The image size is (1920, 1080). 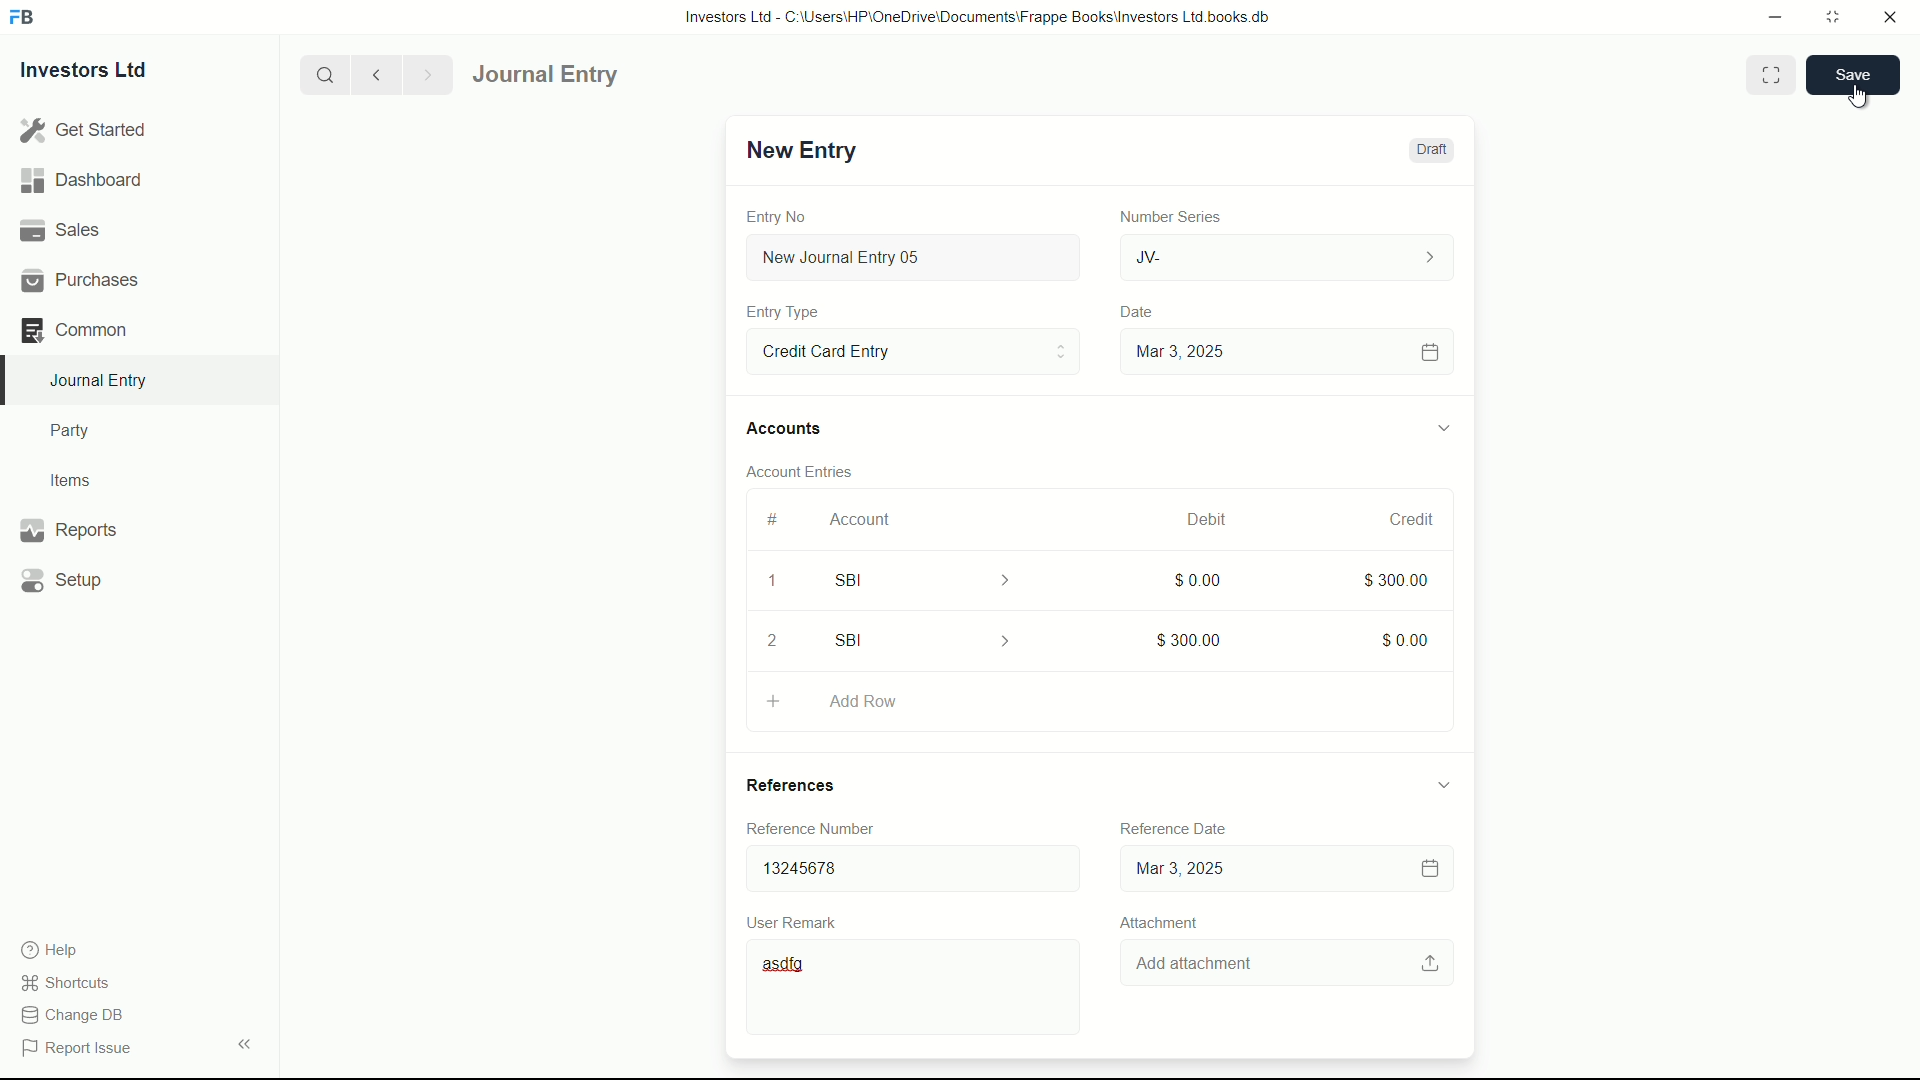 I want to click on $300.00, so click(x=1398, y=578).